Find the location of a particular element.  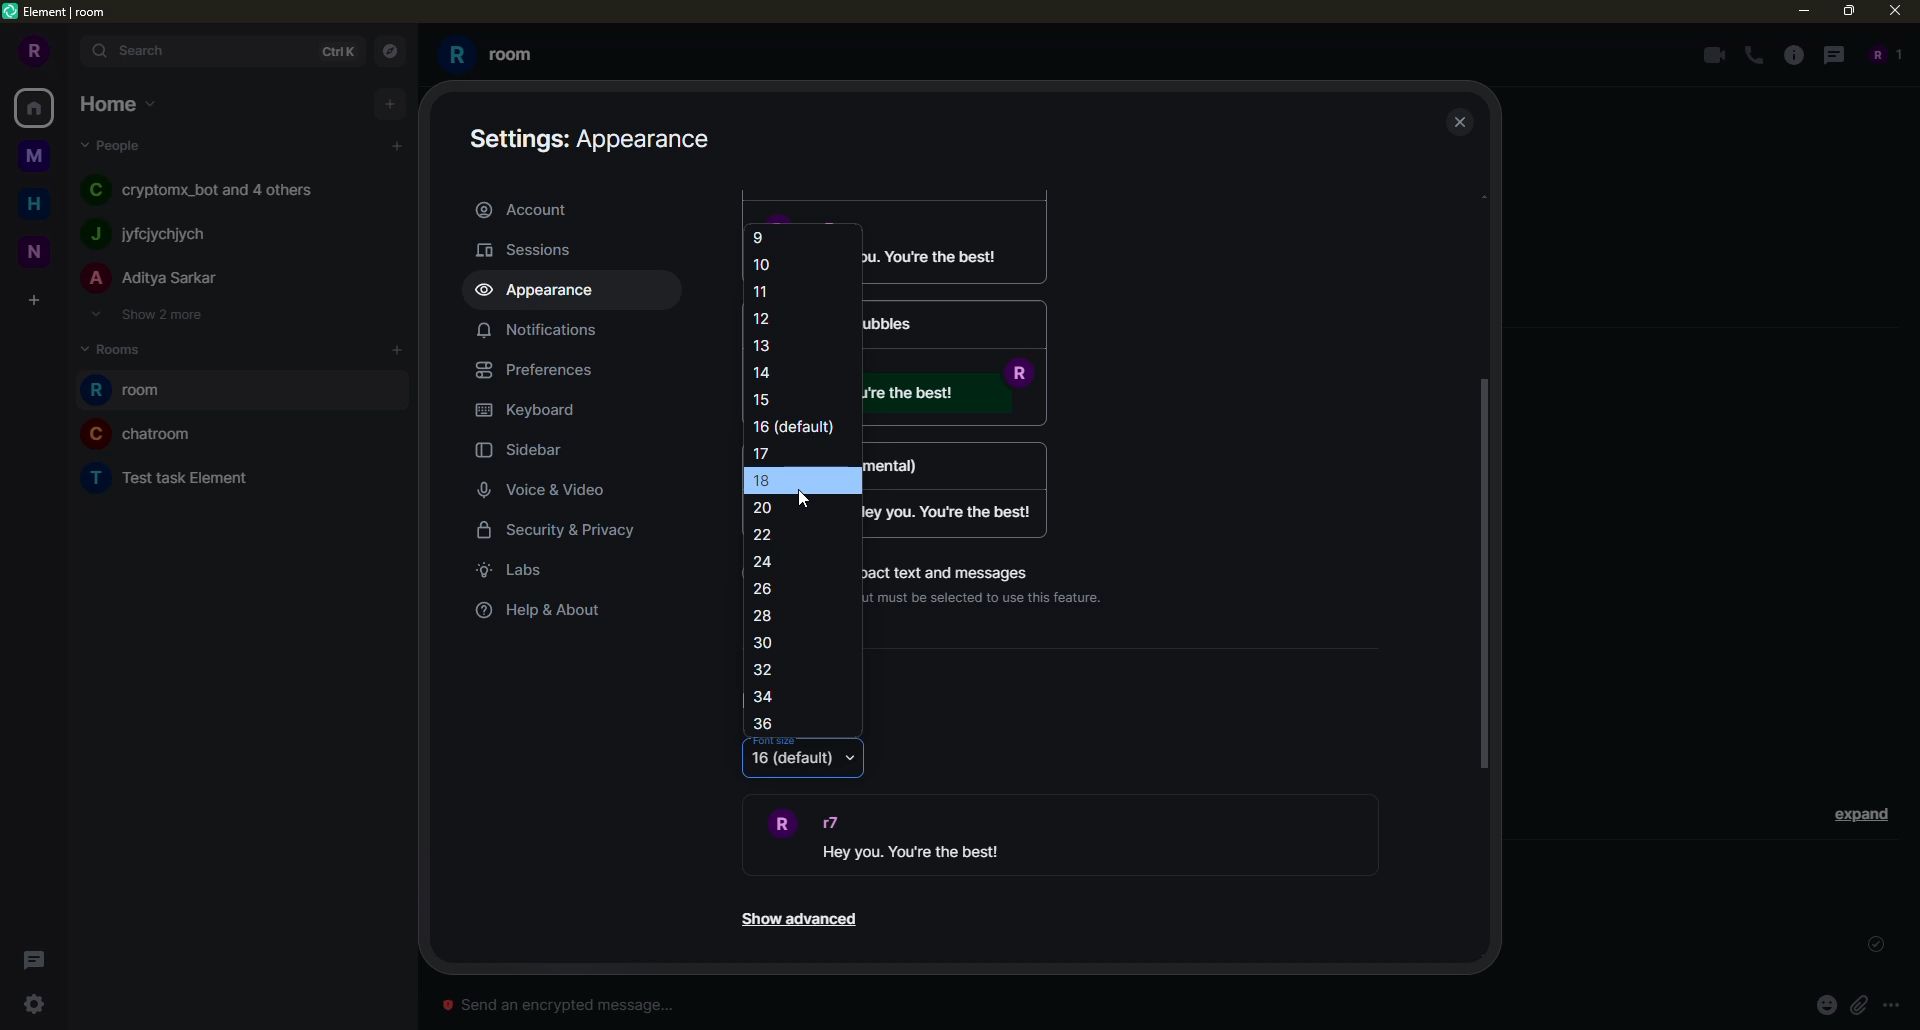

minimize is located at coordinates (1797, 10).